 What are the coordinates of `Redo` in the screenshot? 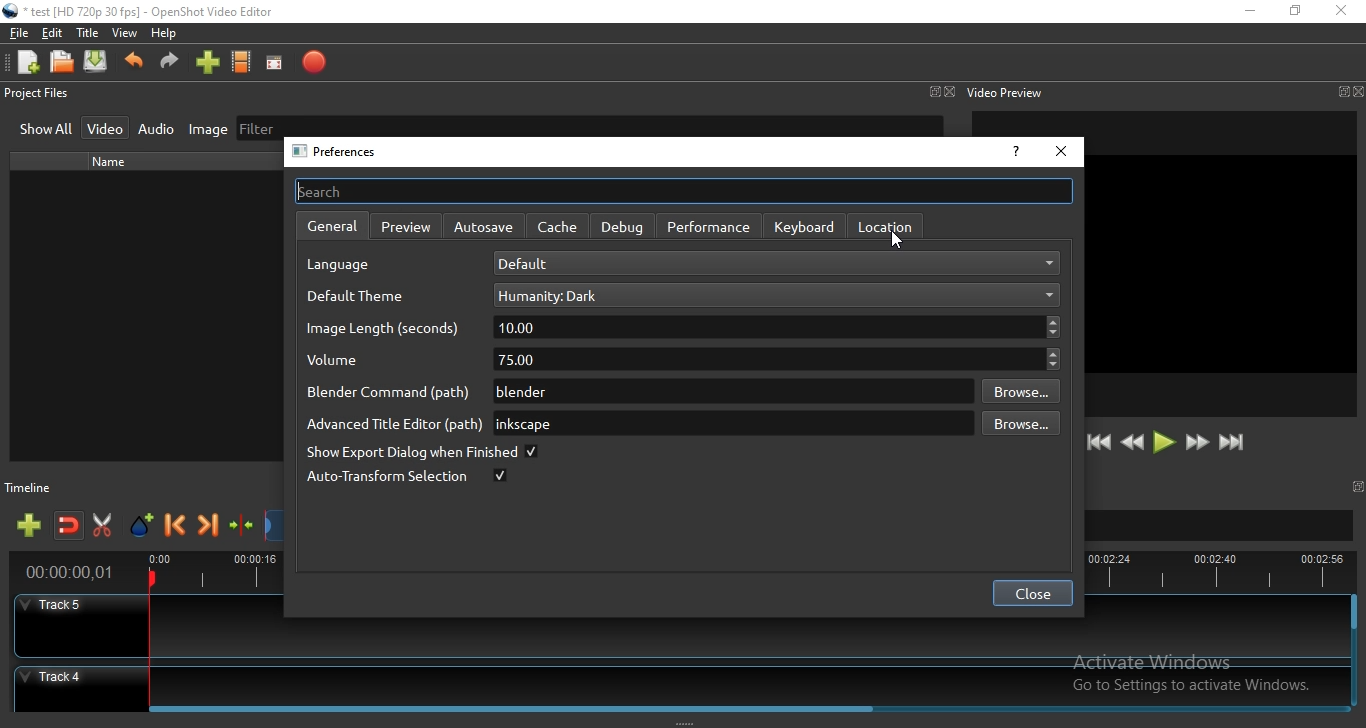 It's located at (170, 66).